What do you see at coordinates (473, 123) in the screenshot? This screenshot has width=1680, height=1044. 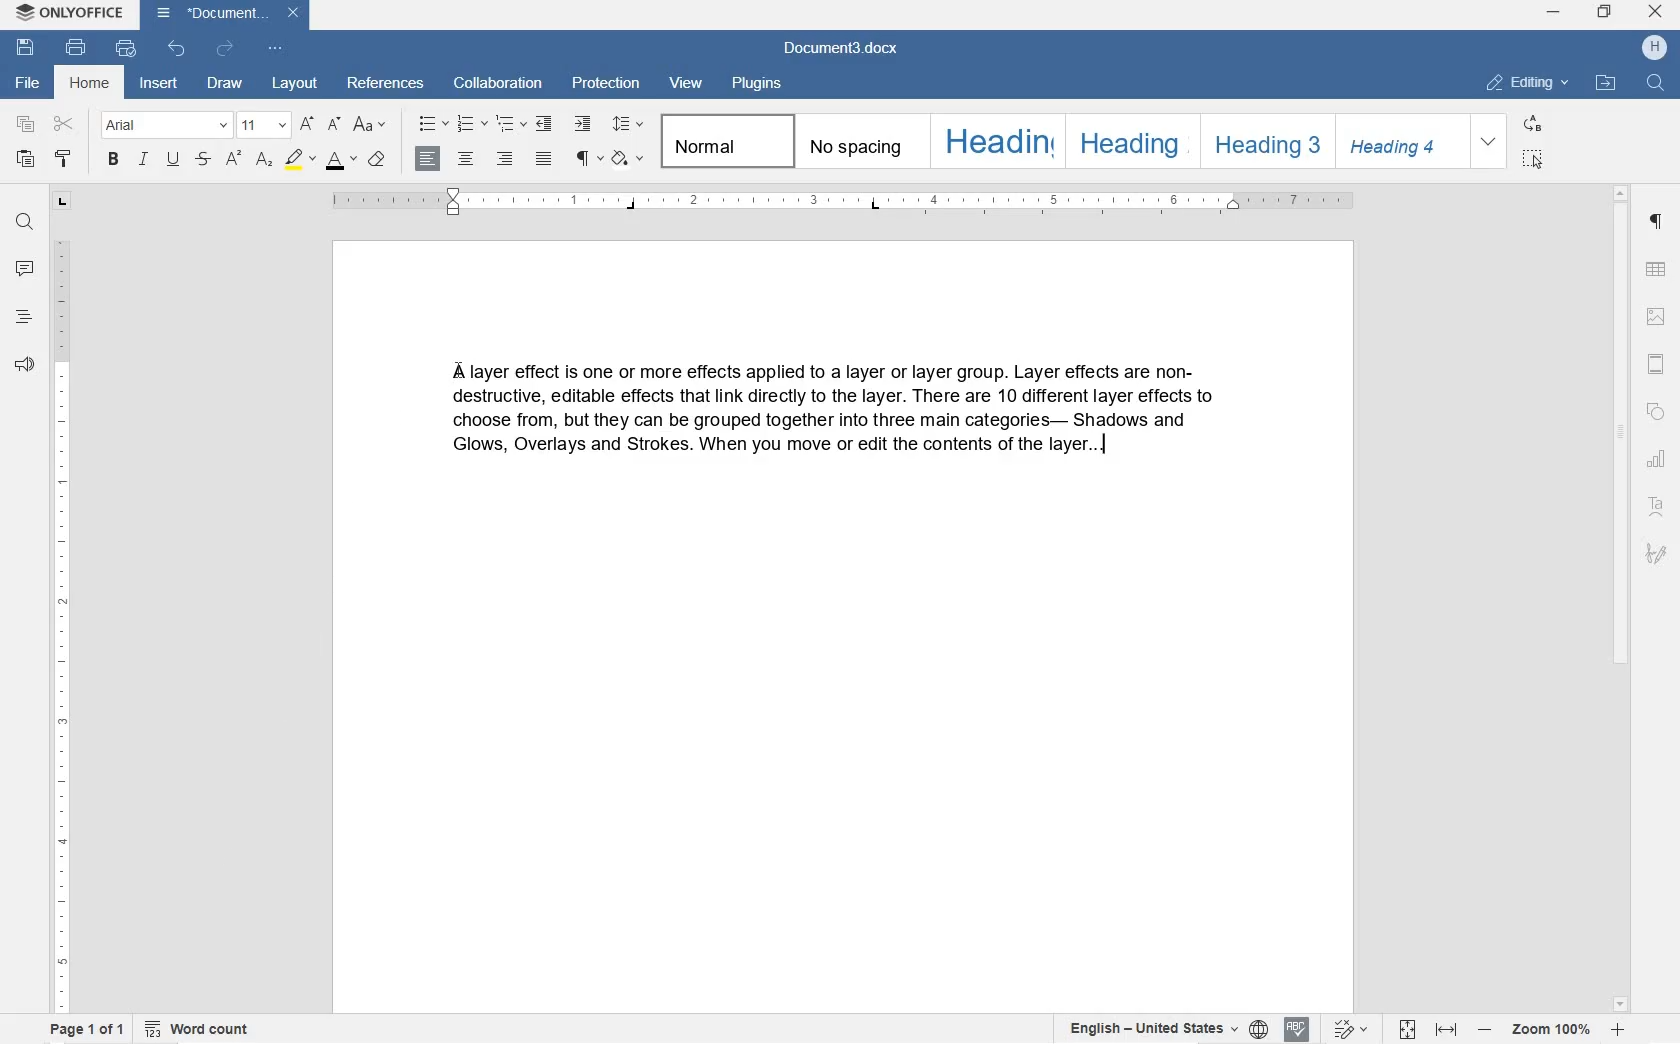 I see `NUMBERING` at bounding box center [473, 123].